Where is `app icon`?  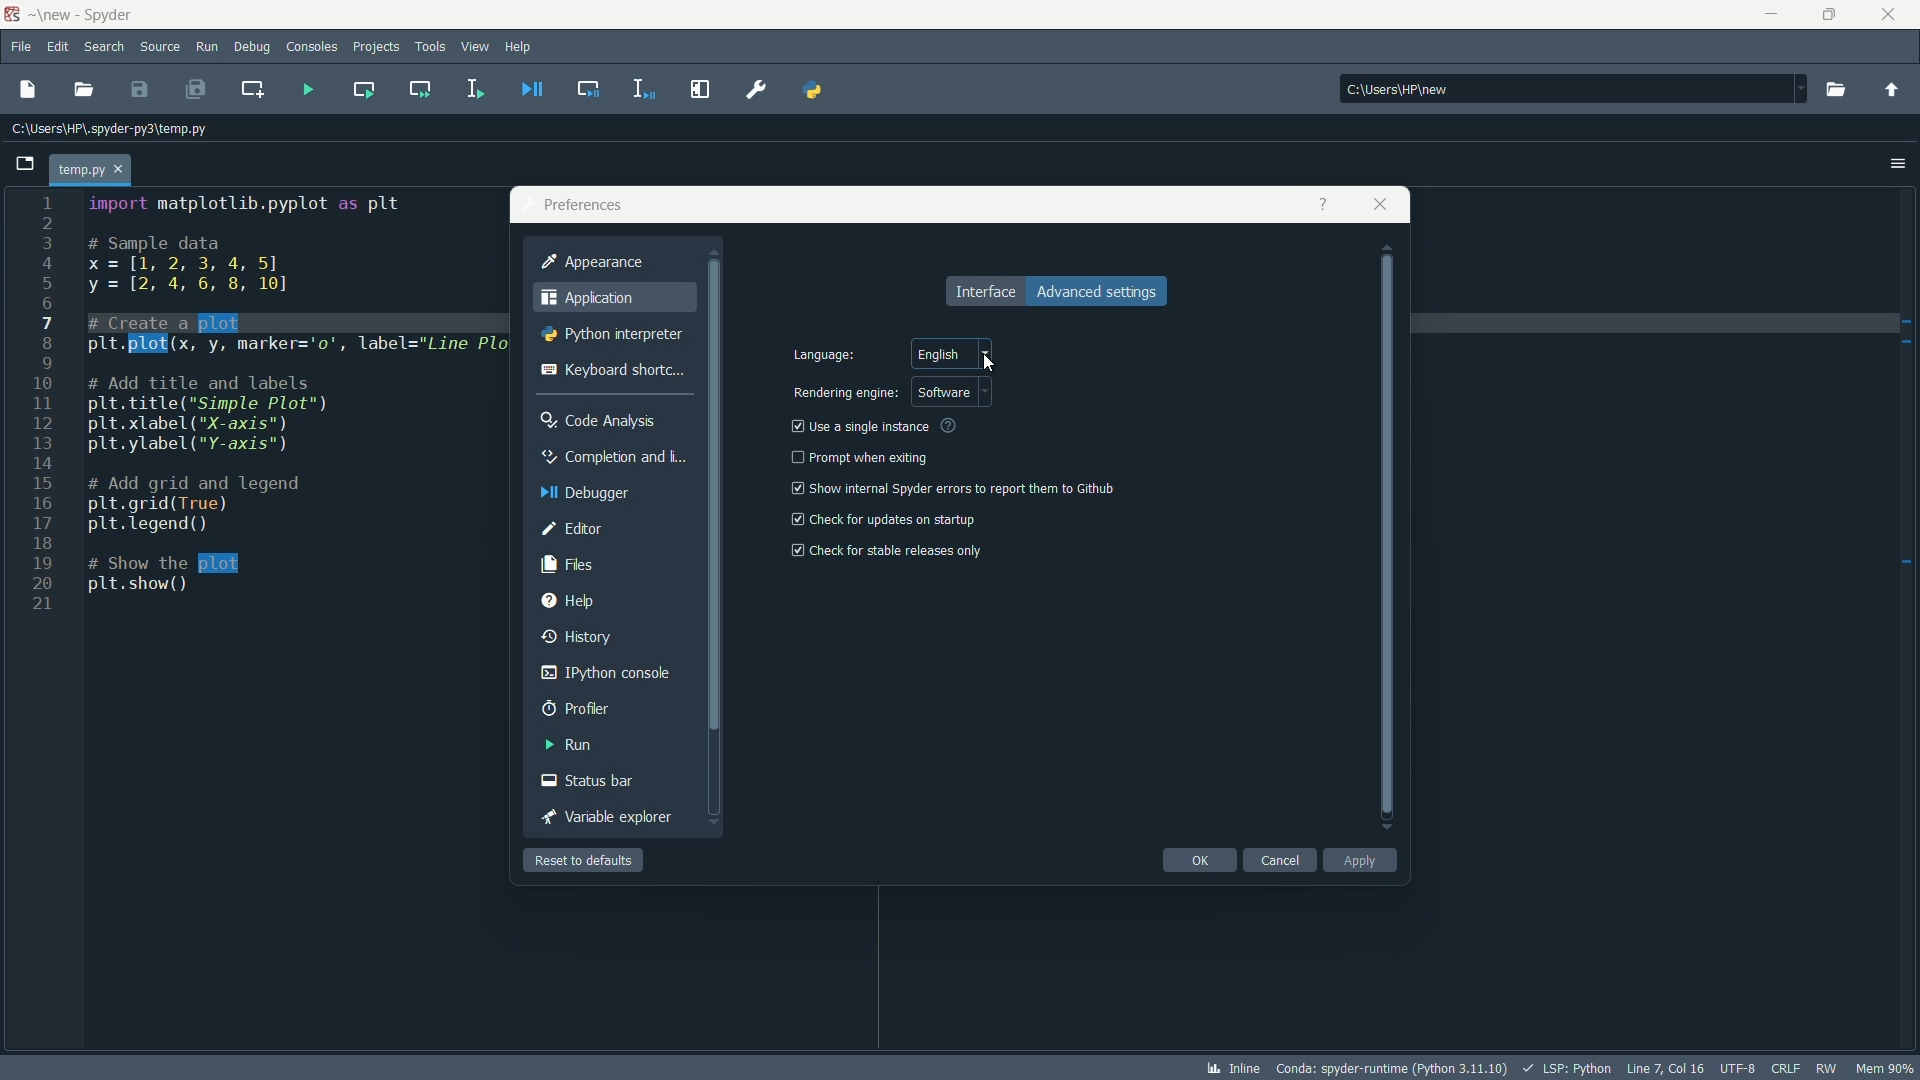 app icon is located at coordinates (14, 17).